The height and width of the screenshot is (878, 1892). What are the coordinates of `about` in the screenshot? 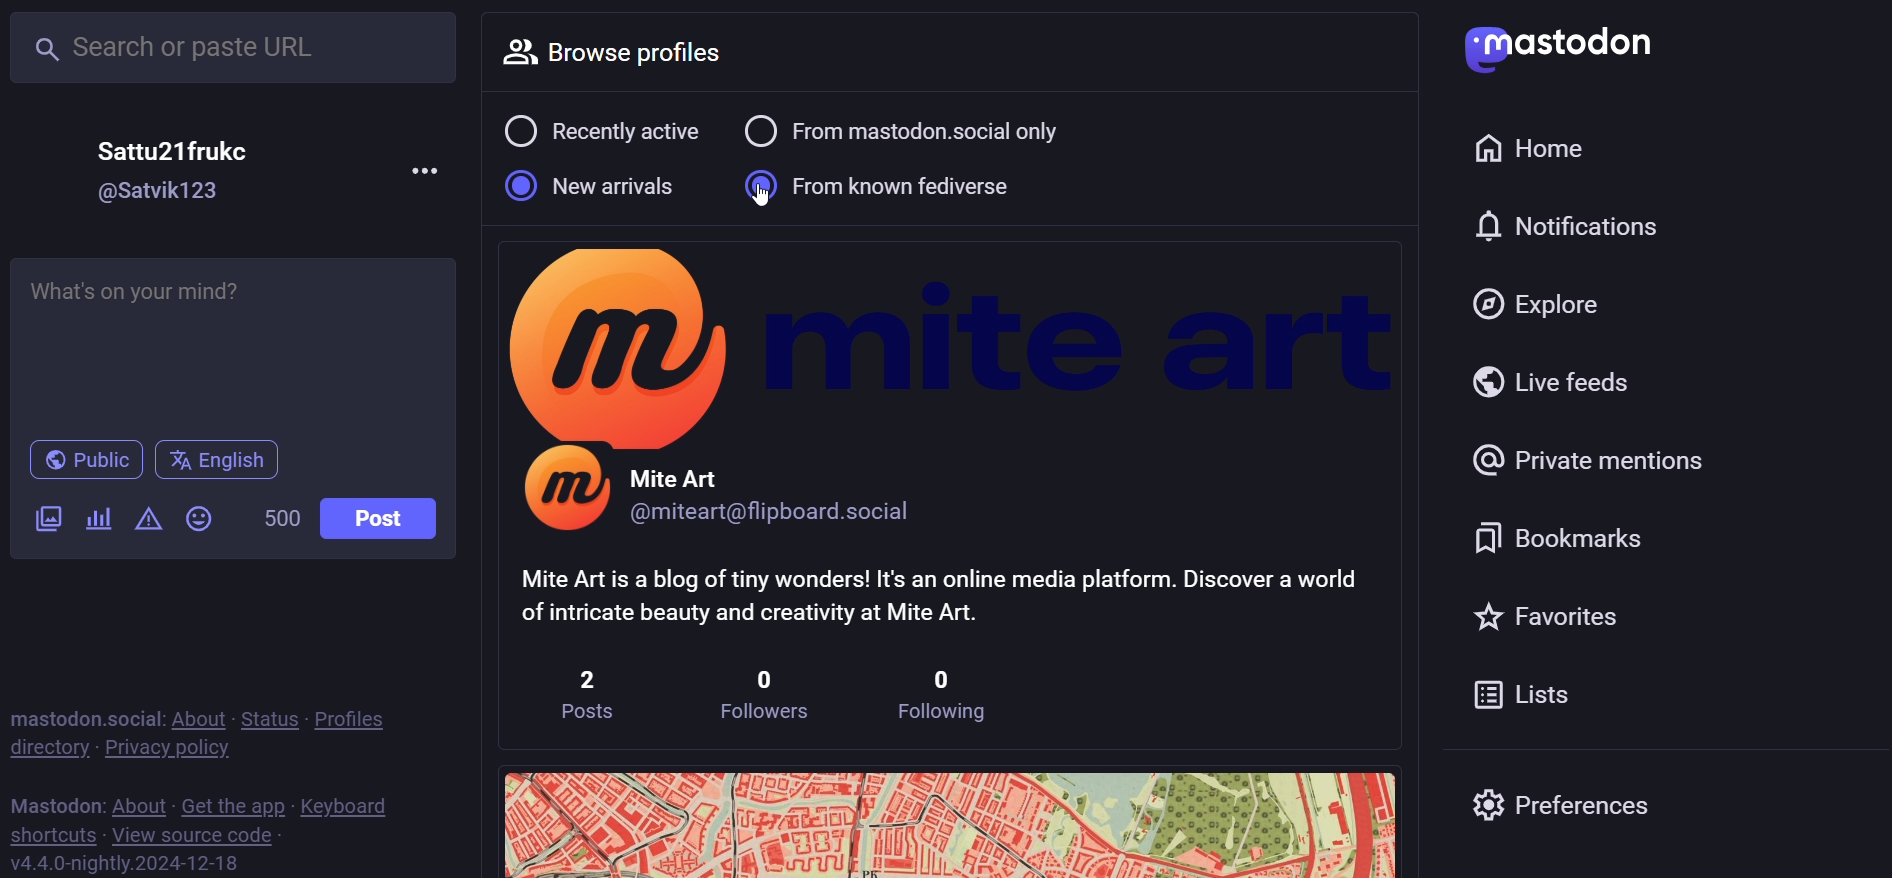 It's located at (199, 717).